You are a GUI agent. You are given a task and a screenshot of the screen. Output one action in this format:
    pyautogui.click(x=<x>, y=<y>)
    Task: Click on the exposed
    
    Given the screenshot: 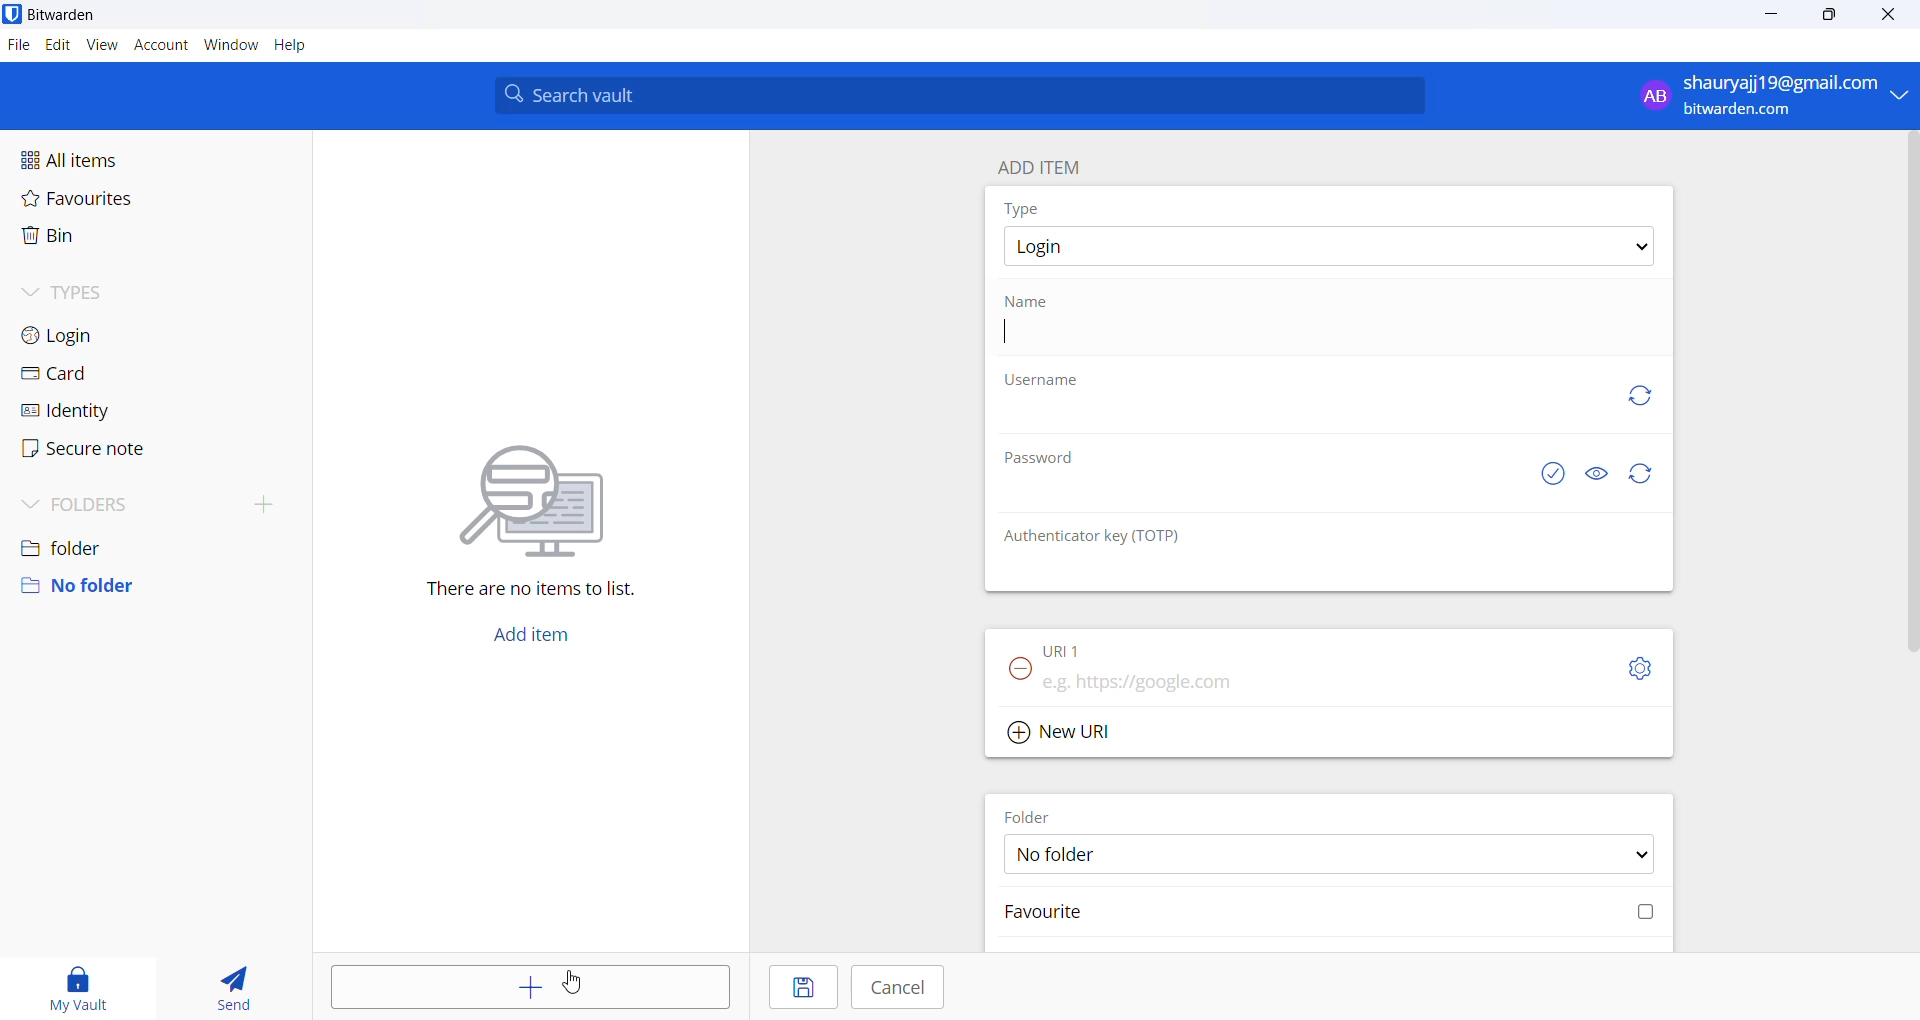 What is the action you would take?
    pyautogui.click(x=1553, y=471)
    